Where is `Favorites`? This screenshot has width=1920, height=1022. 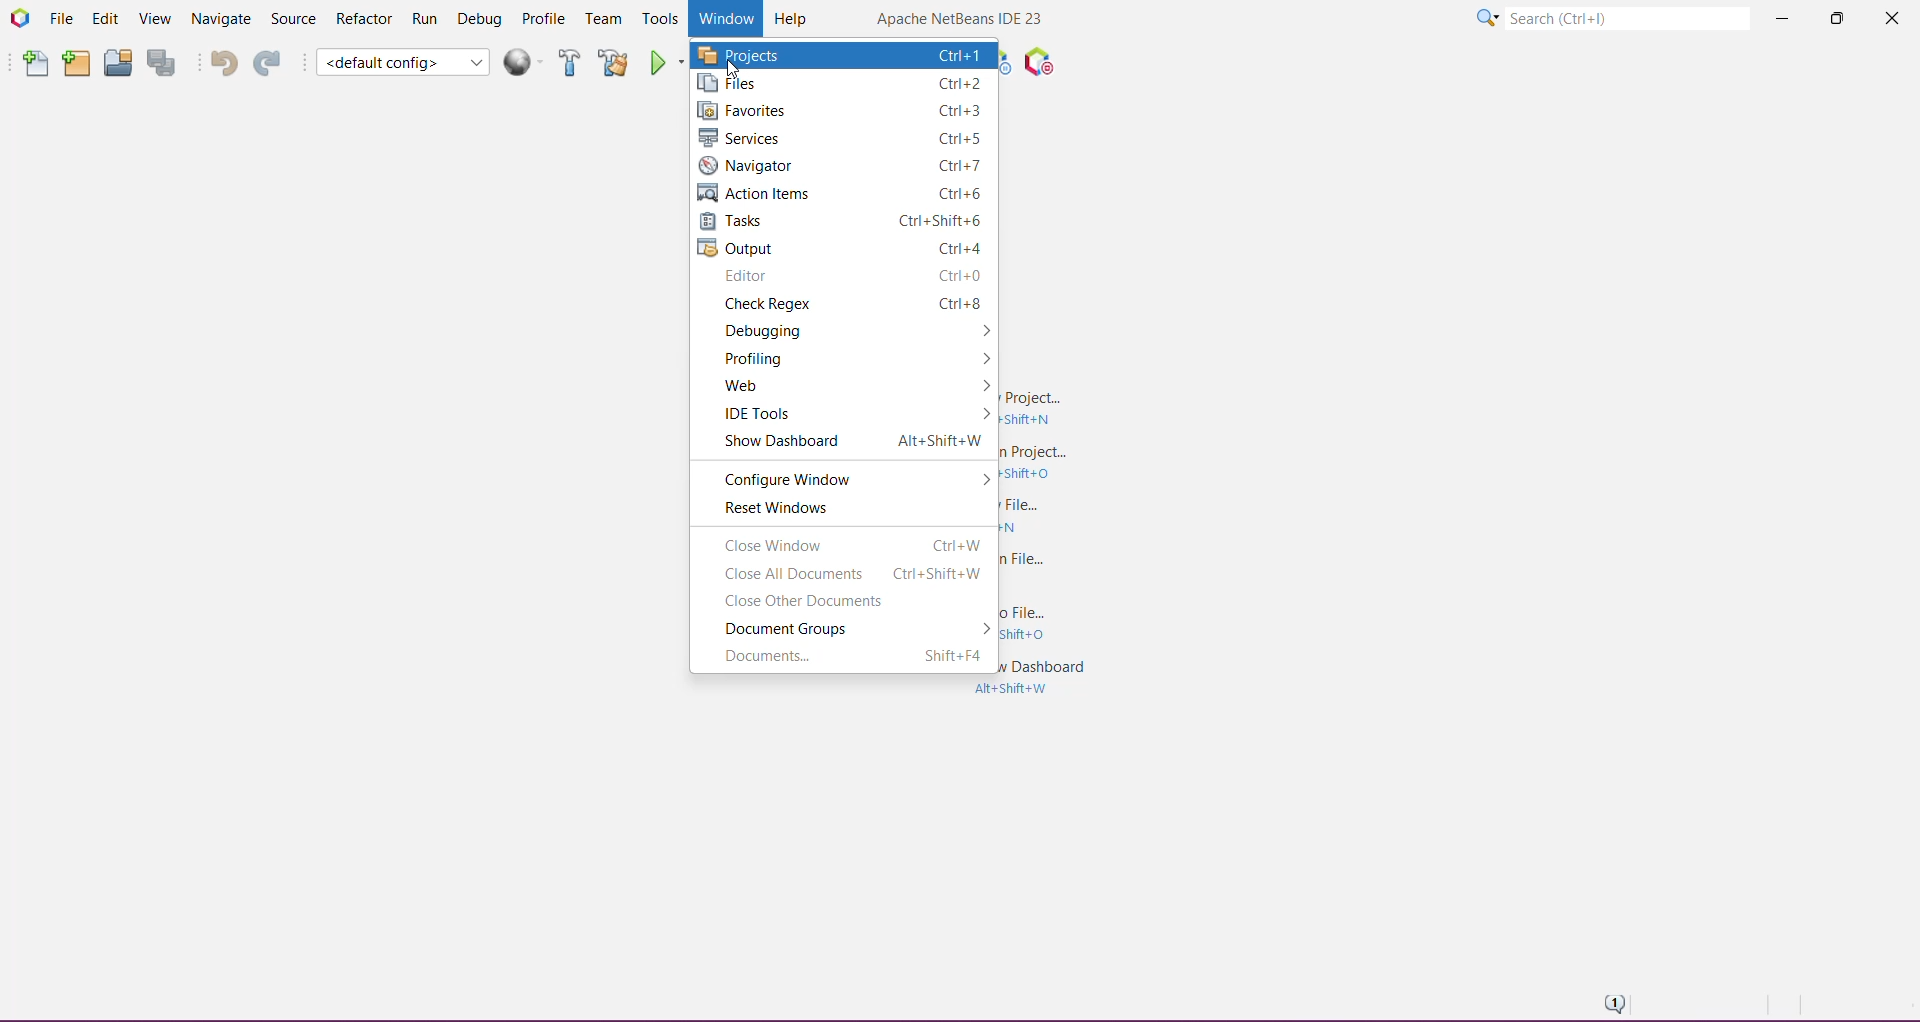 Favorites is located at coordinates (841, 111).